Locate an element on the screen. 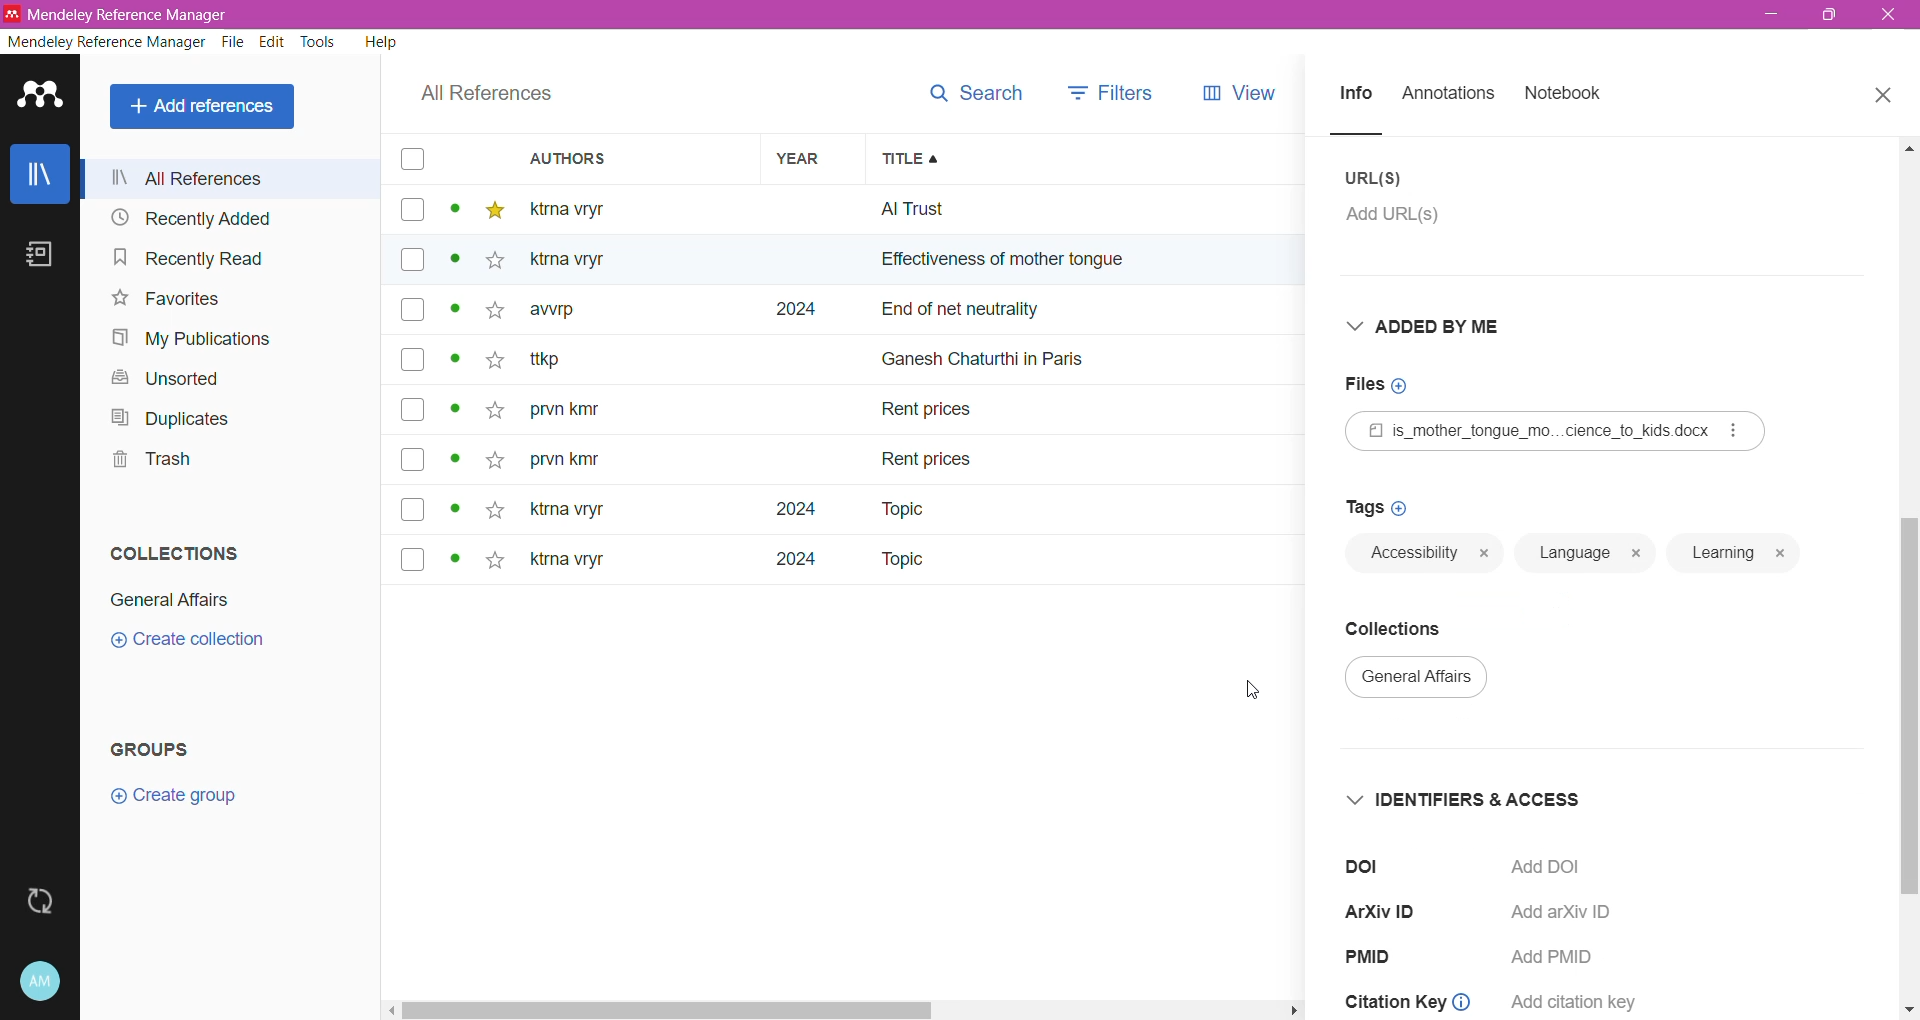 The height and width of the screenshot is (1020, 1920). Tools is located at coordinates (320, 42).